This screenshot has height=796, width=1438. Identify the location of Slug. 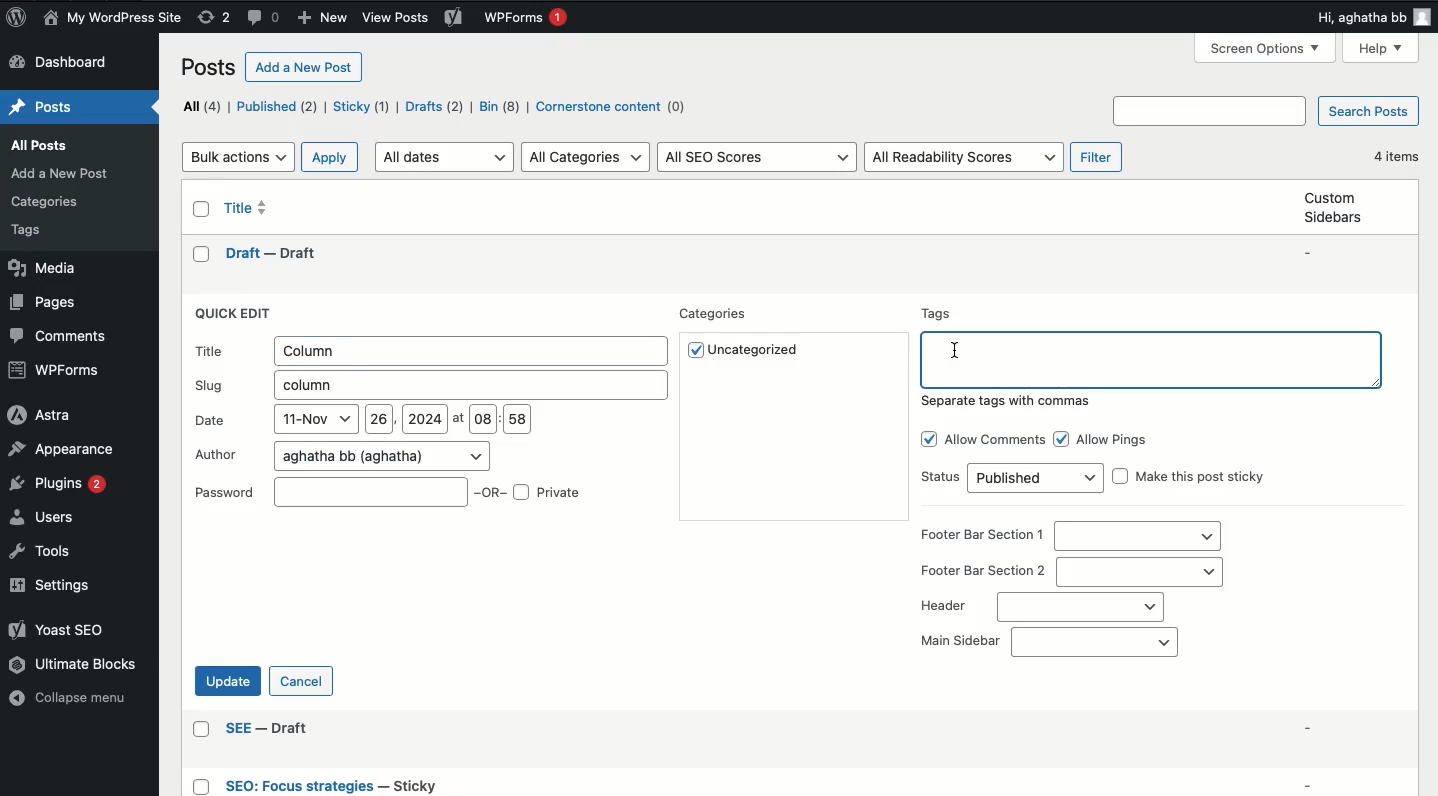
(429, 384).